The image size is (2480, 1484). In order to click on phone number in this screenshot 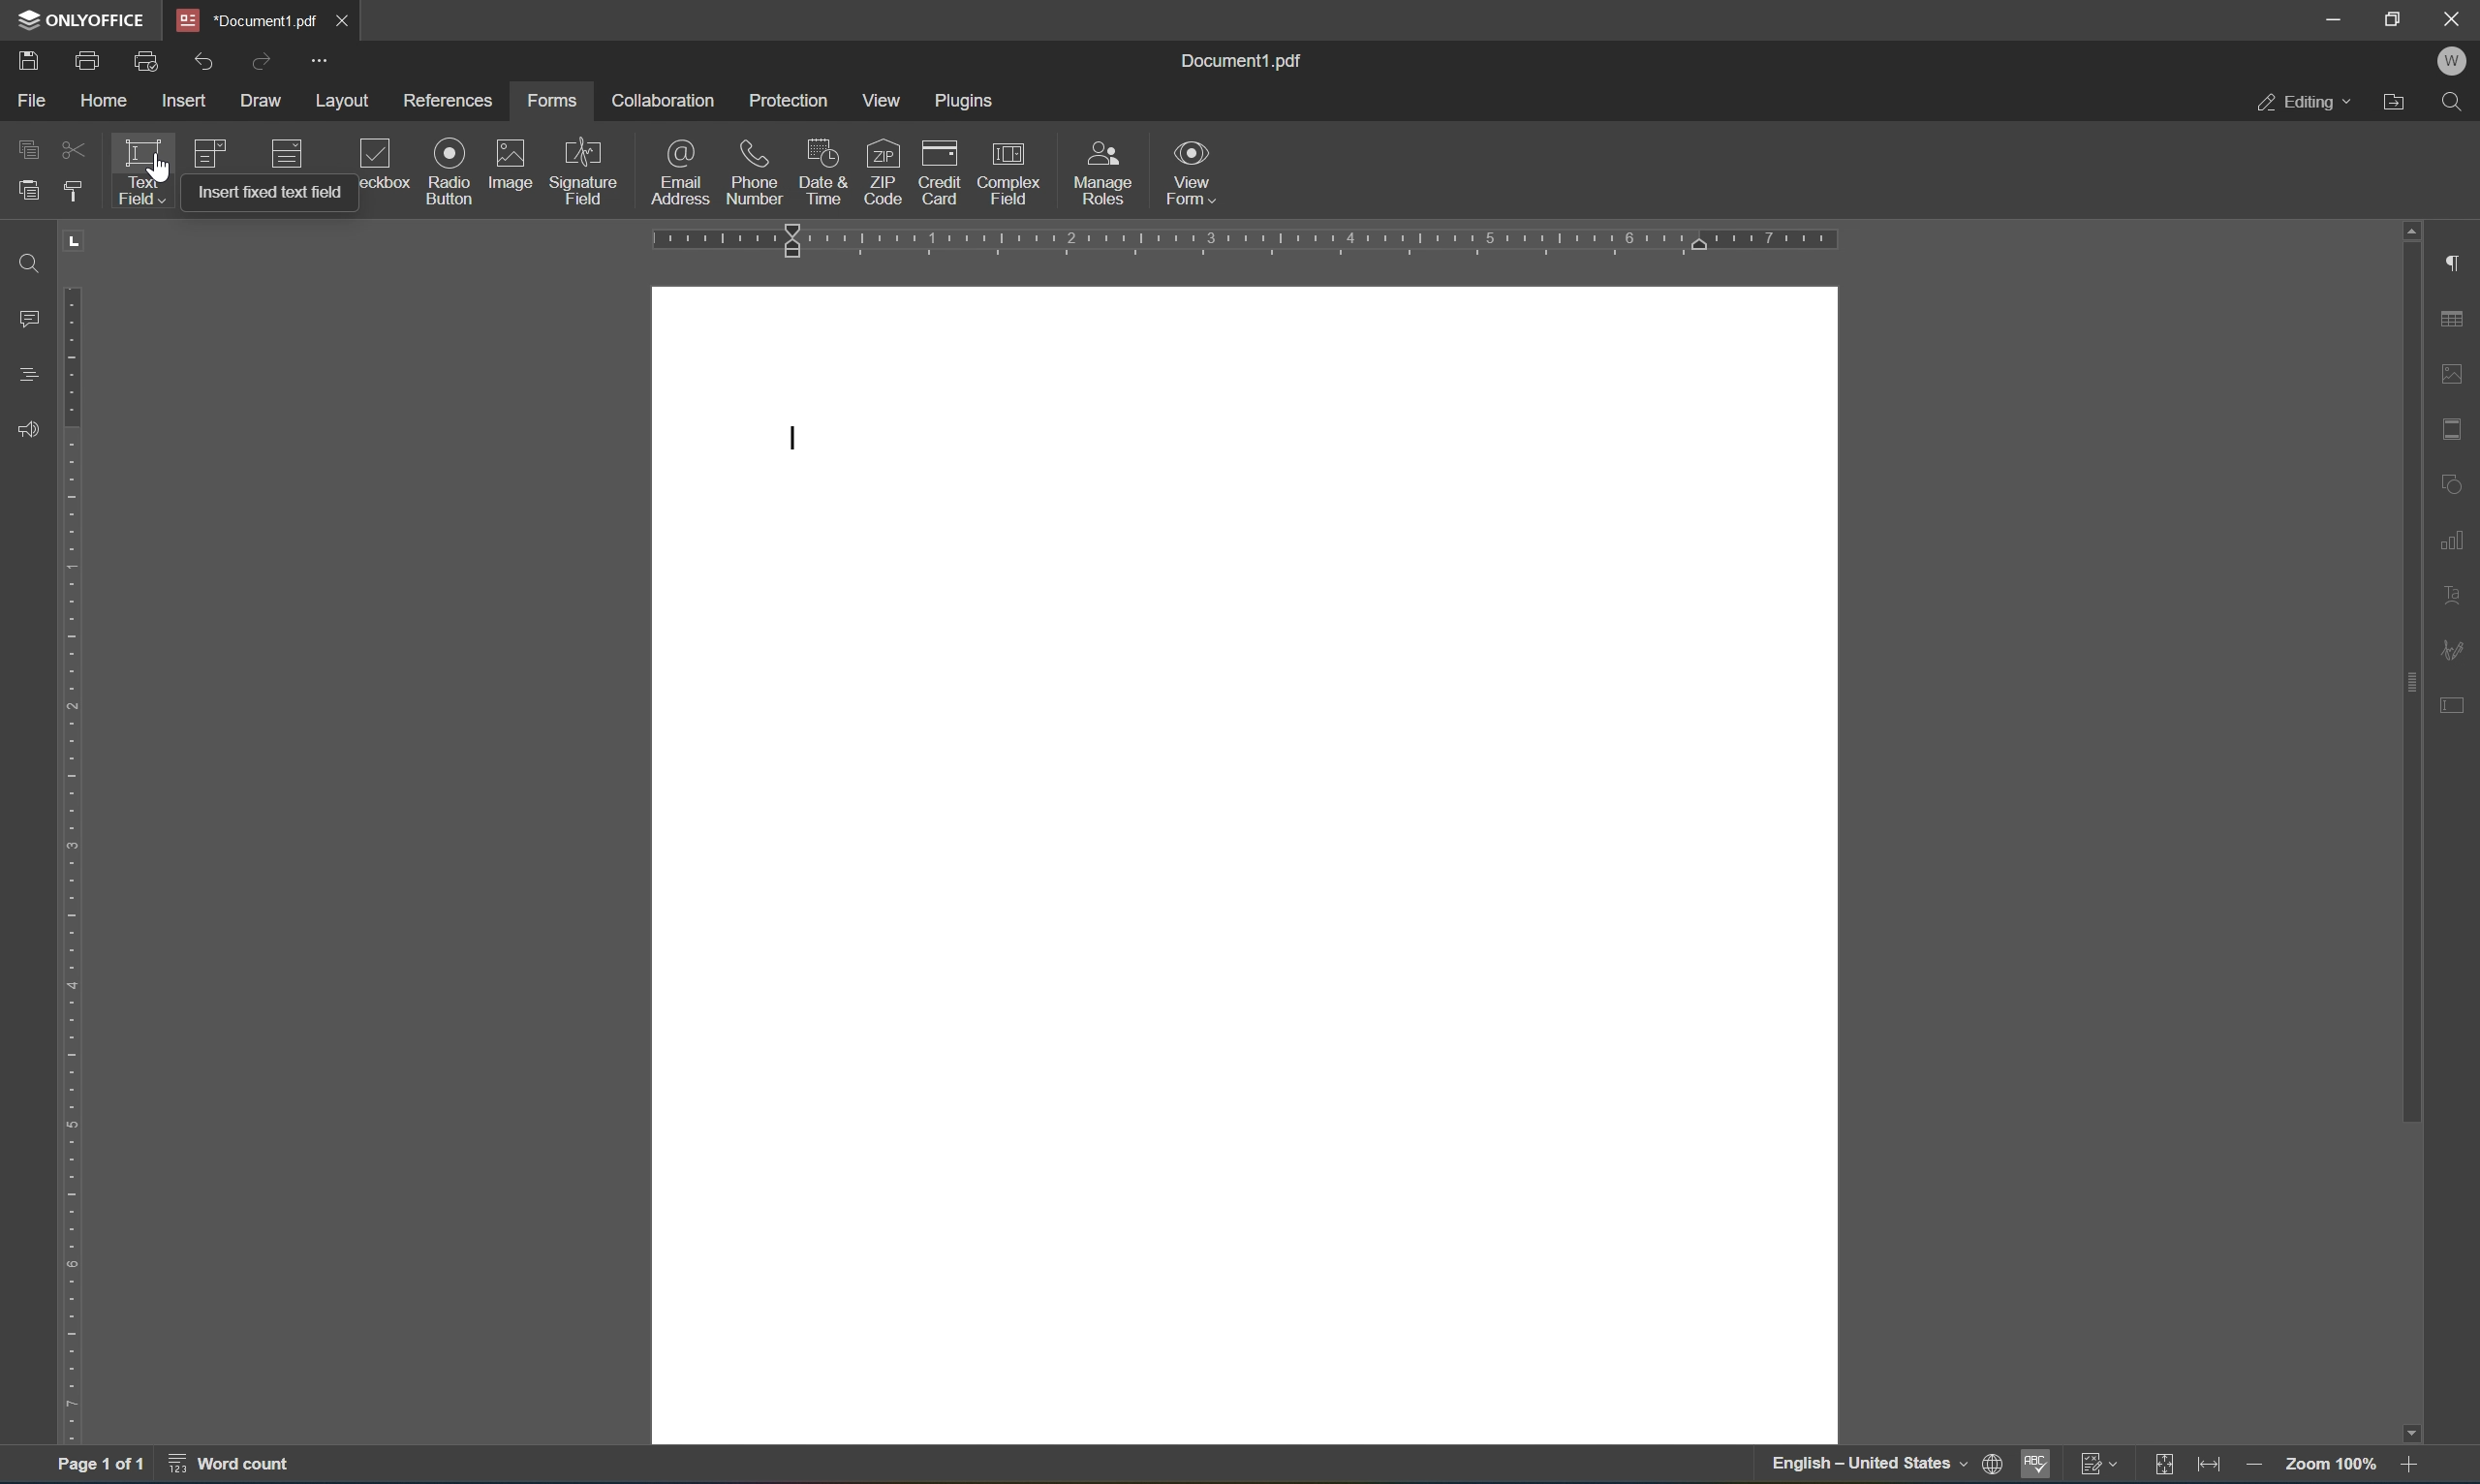, I will do `click(752, 170)`.